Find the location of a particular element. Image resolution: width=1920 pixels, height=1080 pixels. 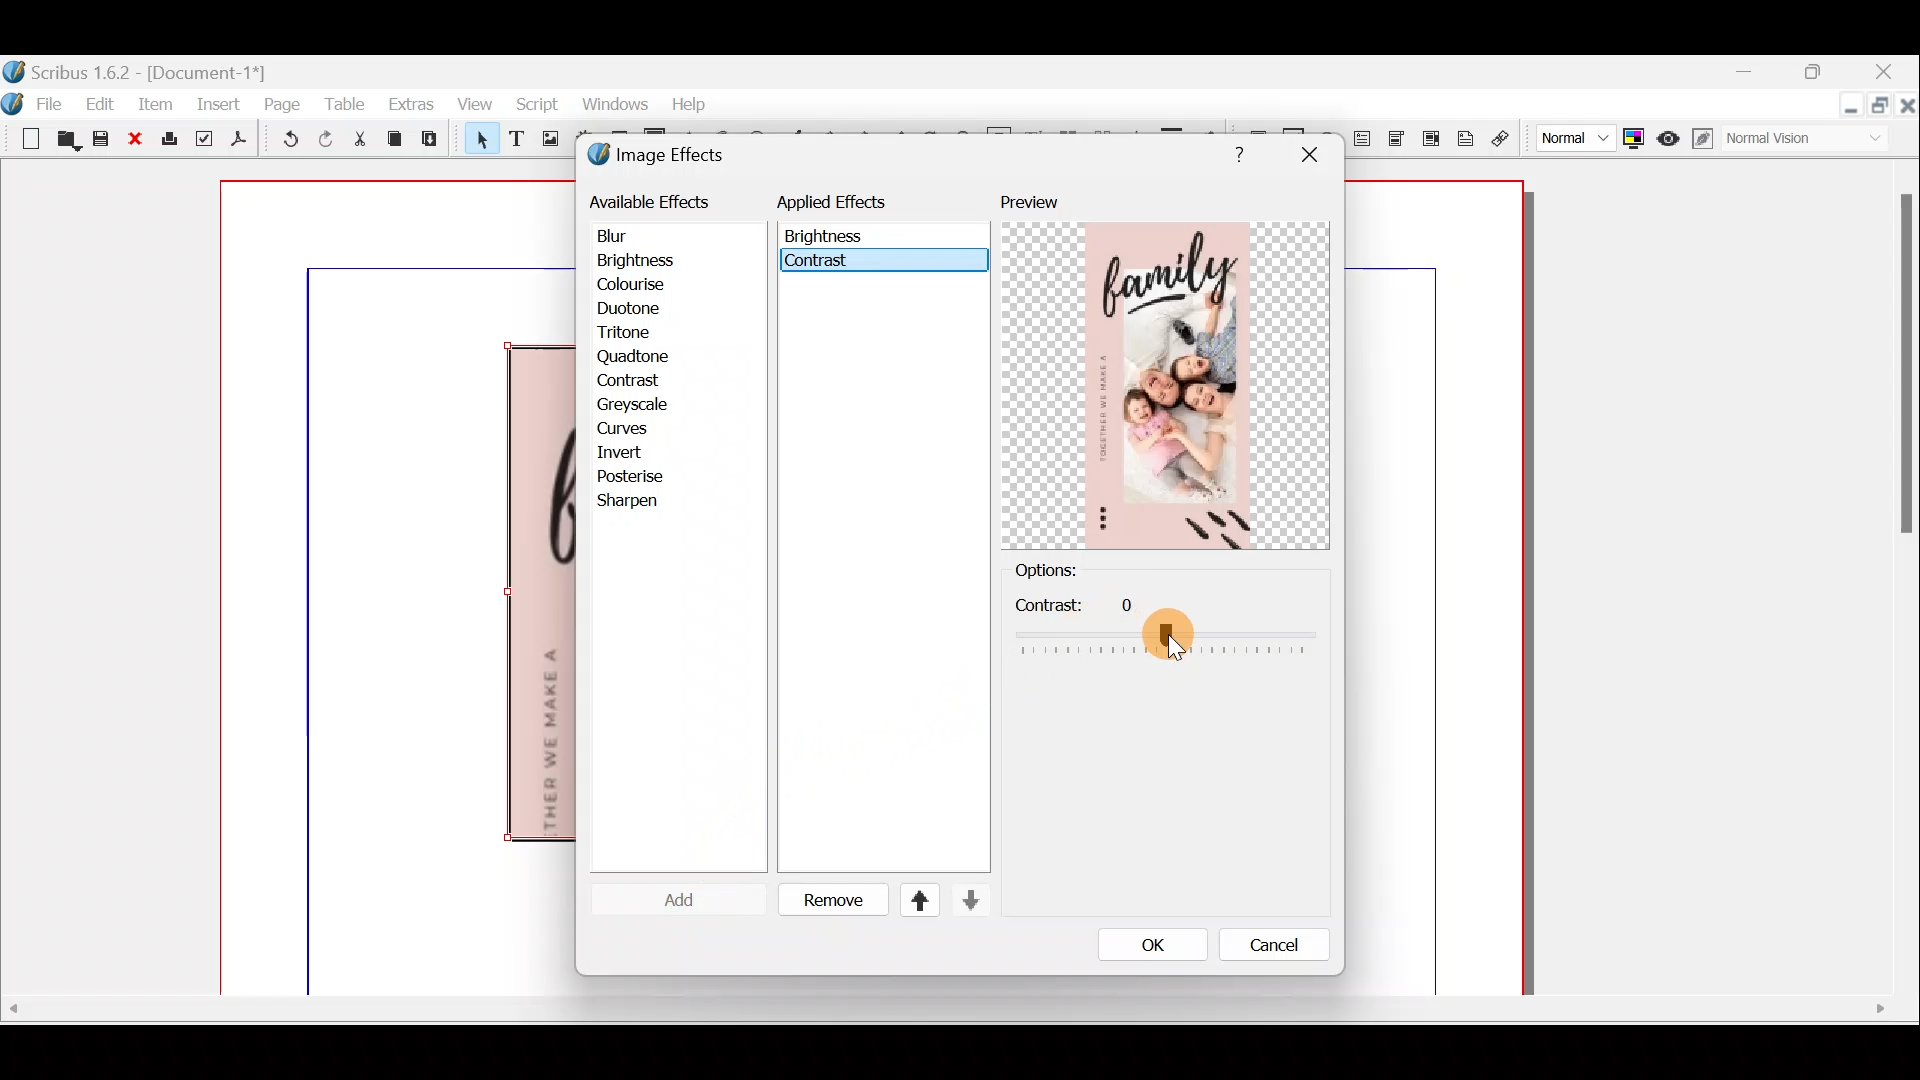

Remove is located at coordinates (825, 901).